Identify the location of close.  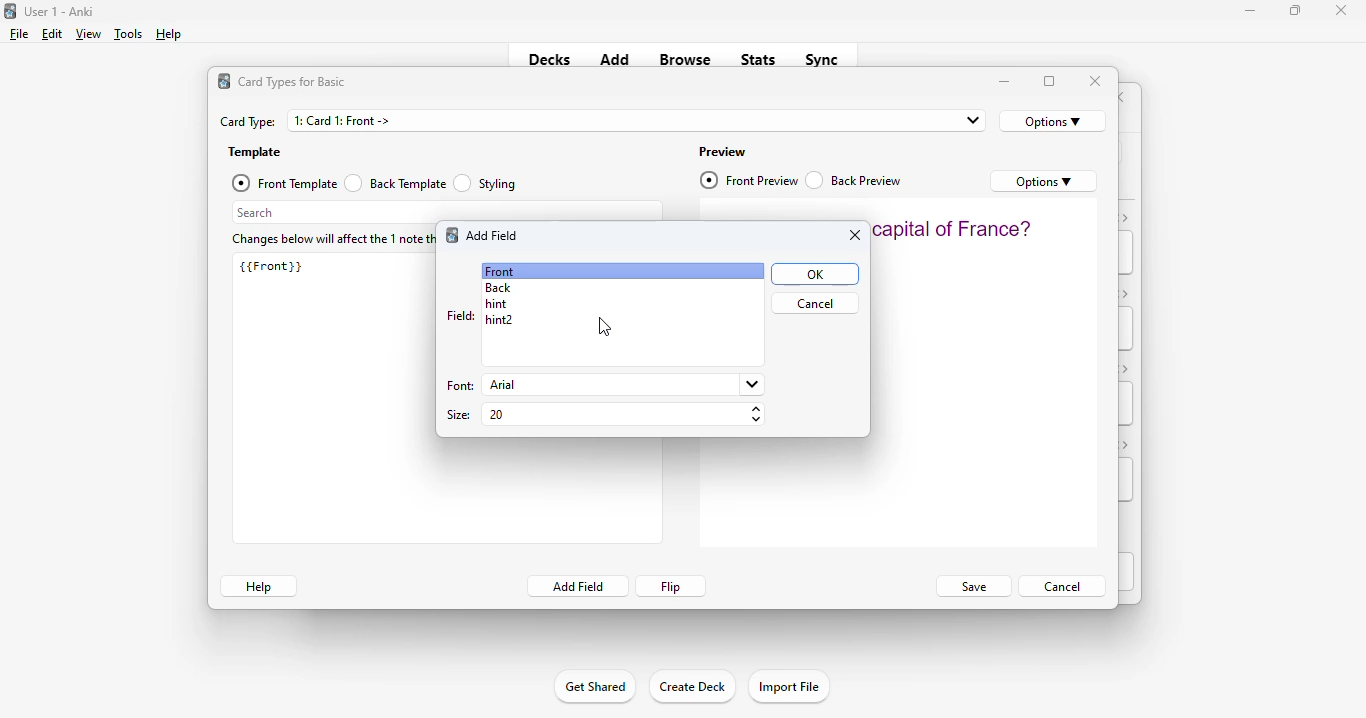
(854, 236).